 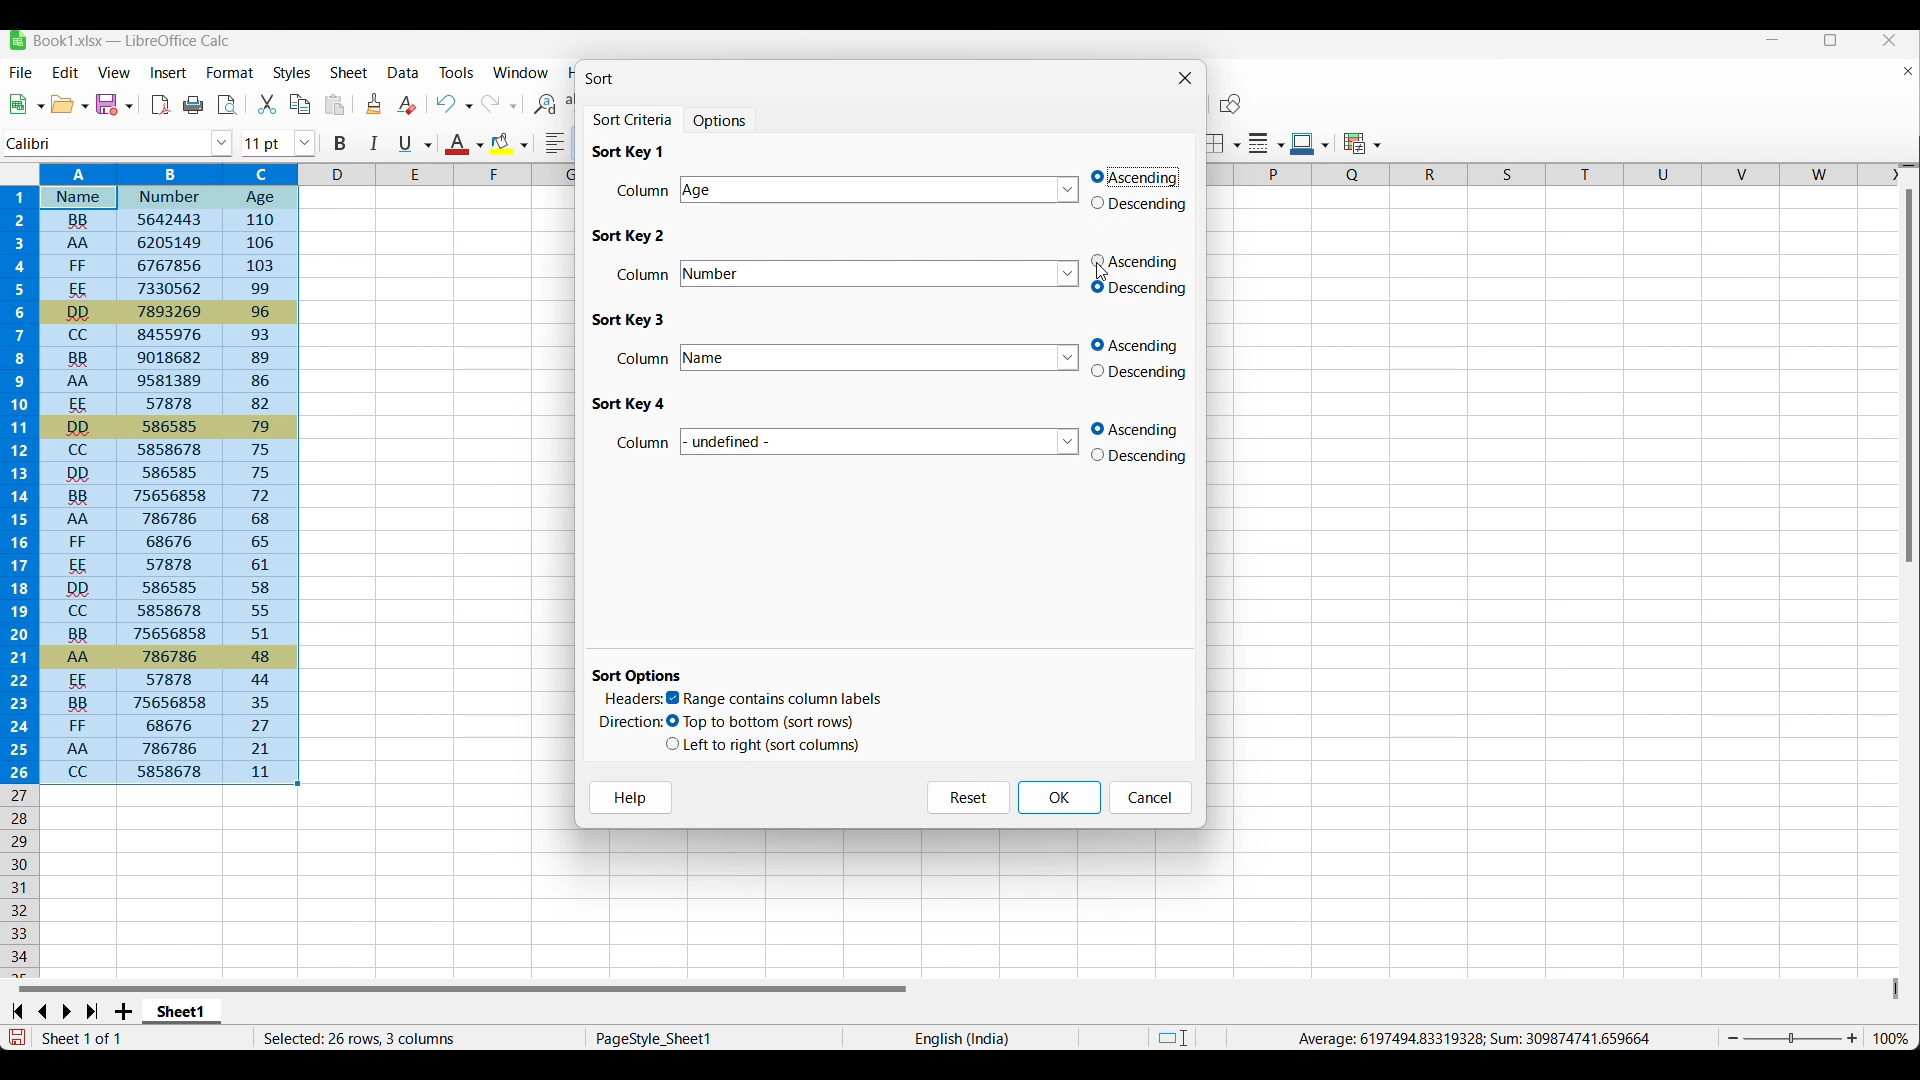 What do you see at coordinates (1144, 207) in the screenshot?
I see `descending` at bounding box center [1144, 207].